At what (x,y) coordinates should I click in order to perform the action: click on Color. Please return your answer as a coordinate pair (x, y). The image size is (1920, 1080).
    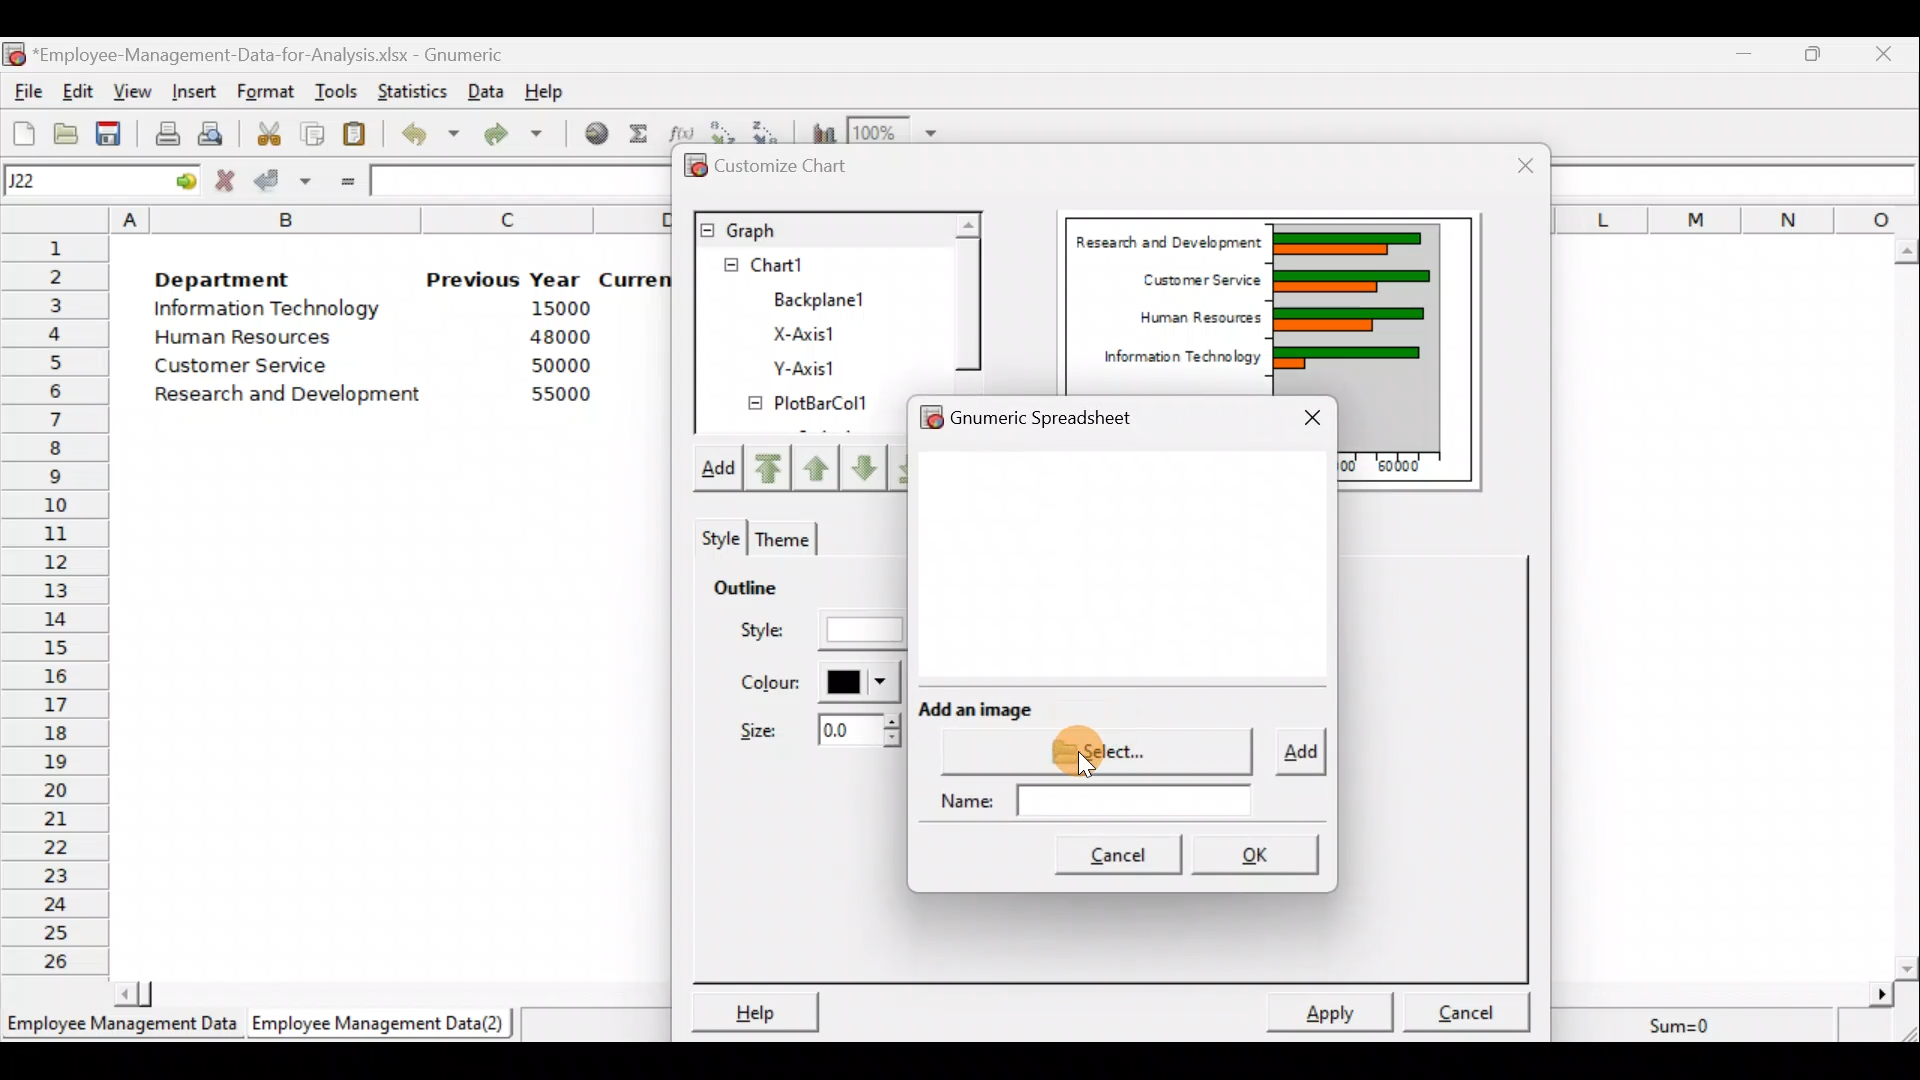
    Looking at the image, I should click on (821, 683).